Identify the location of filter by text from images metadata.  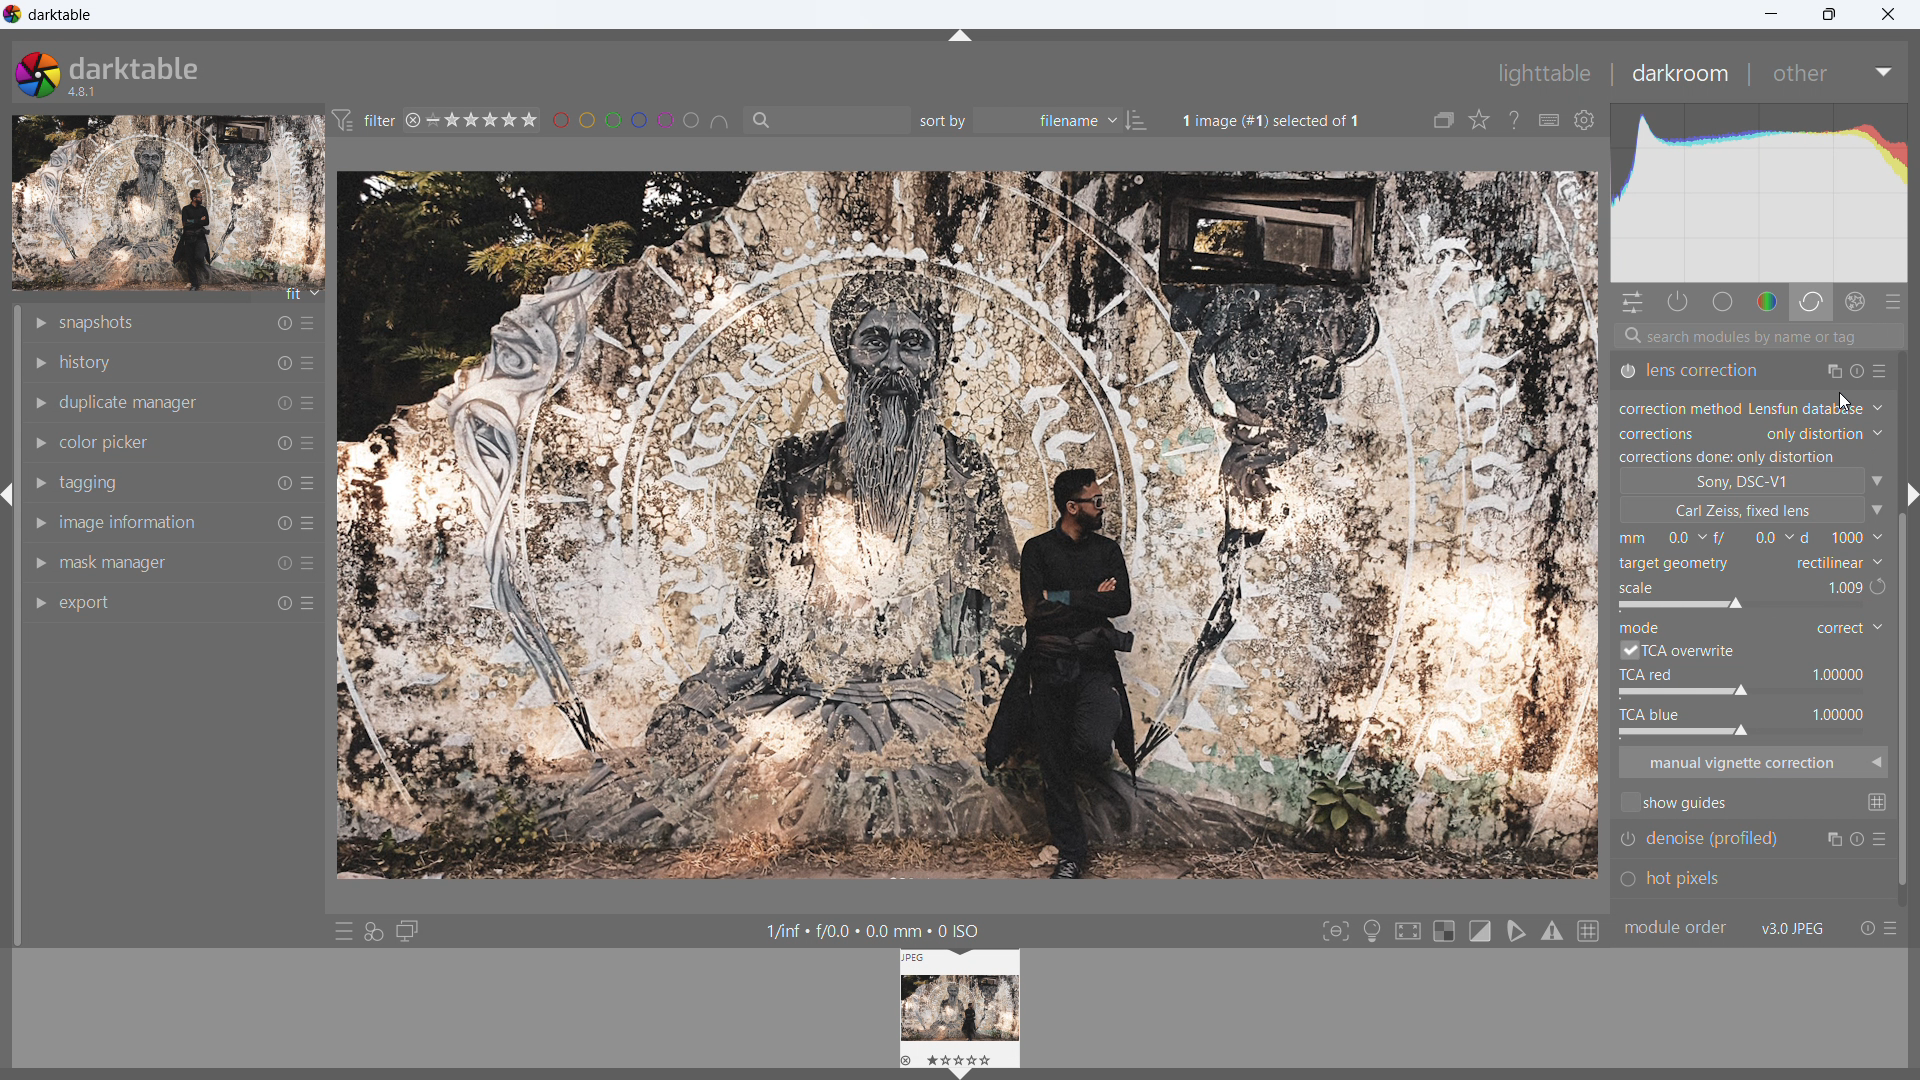
(826, 120).